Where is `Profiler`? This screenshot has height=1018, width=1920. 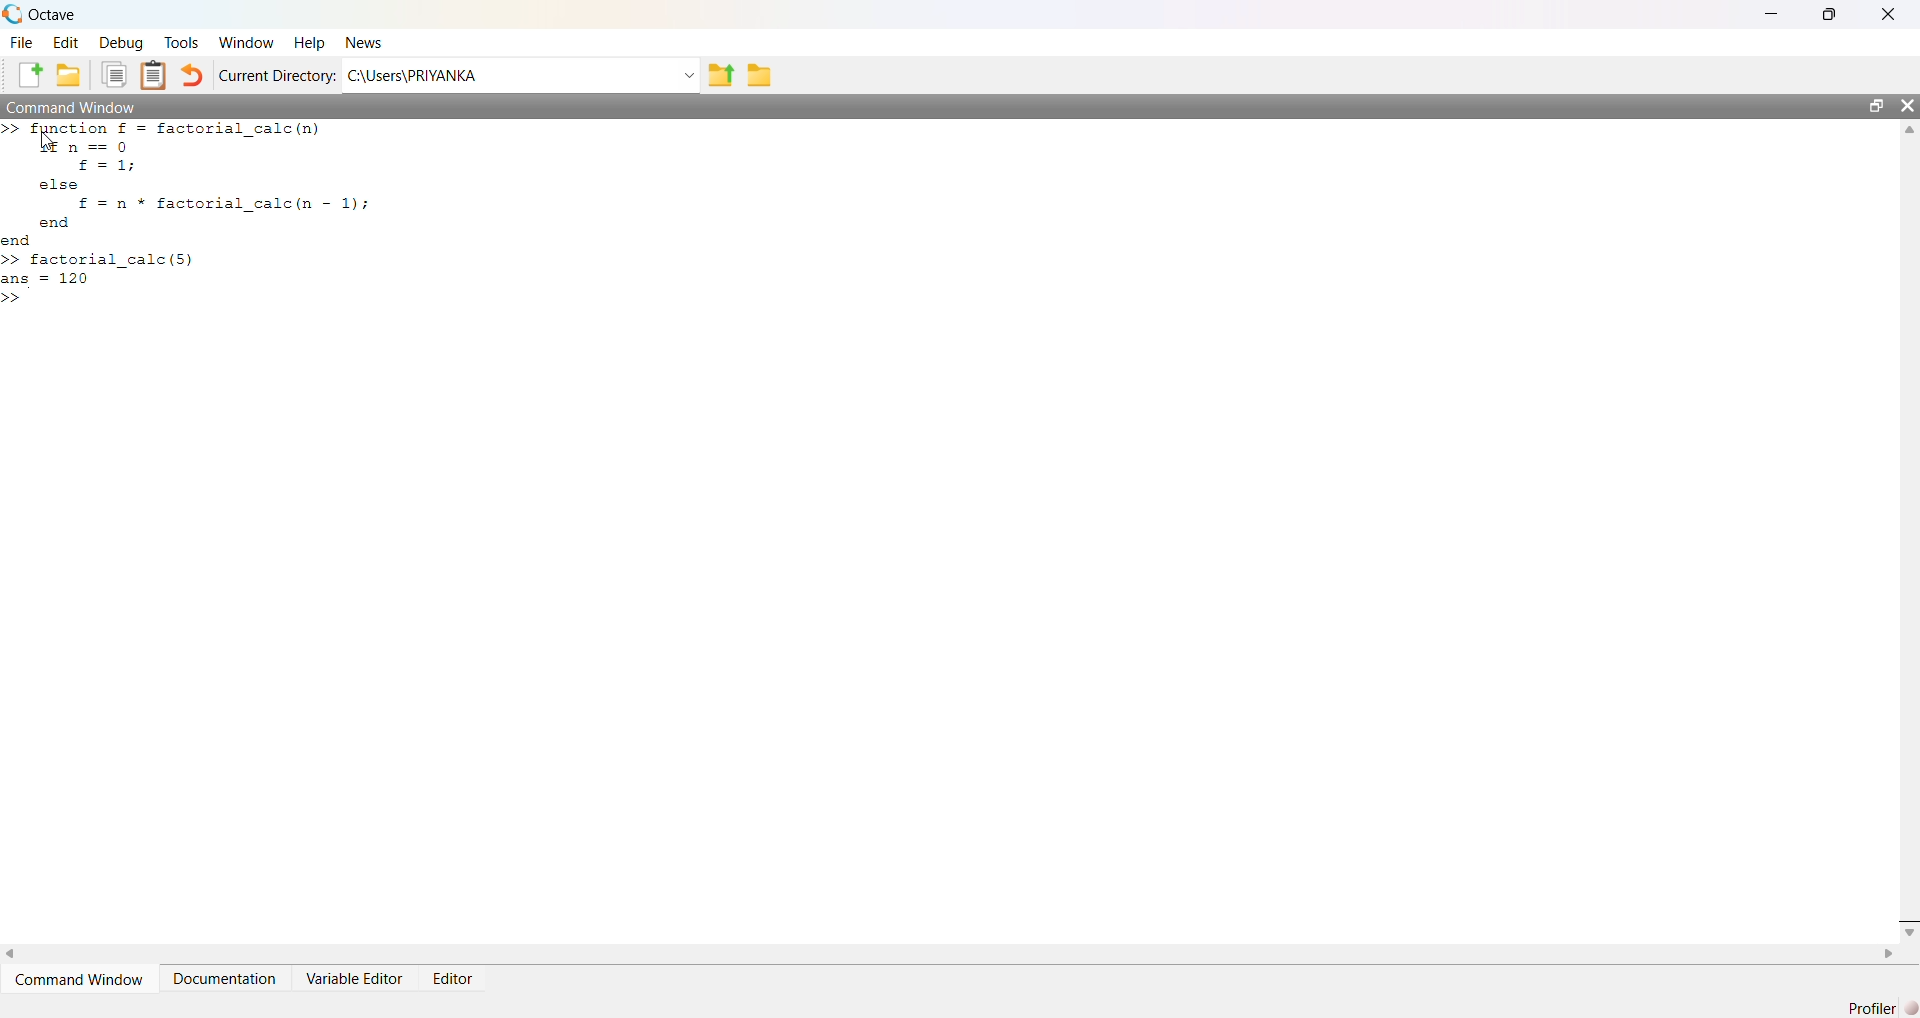 Profiler is located at coordinates (1881, 1006).